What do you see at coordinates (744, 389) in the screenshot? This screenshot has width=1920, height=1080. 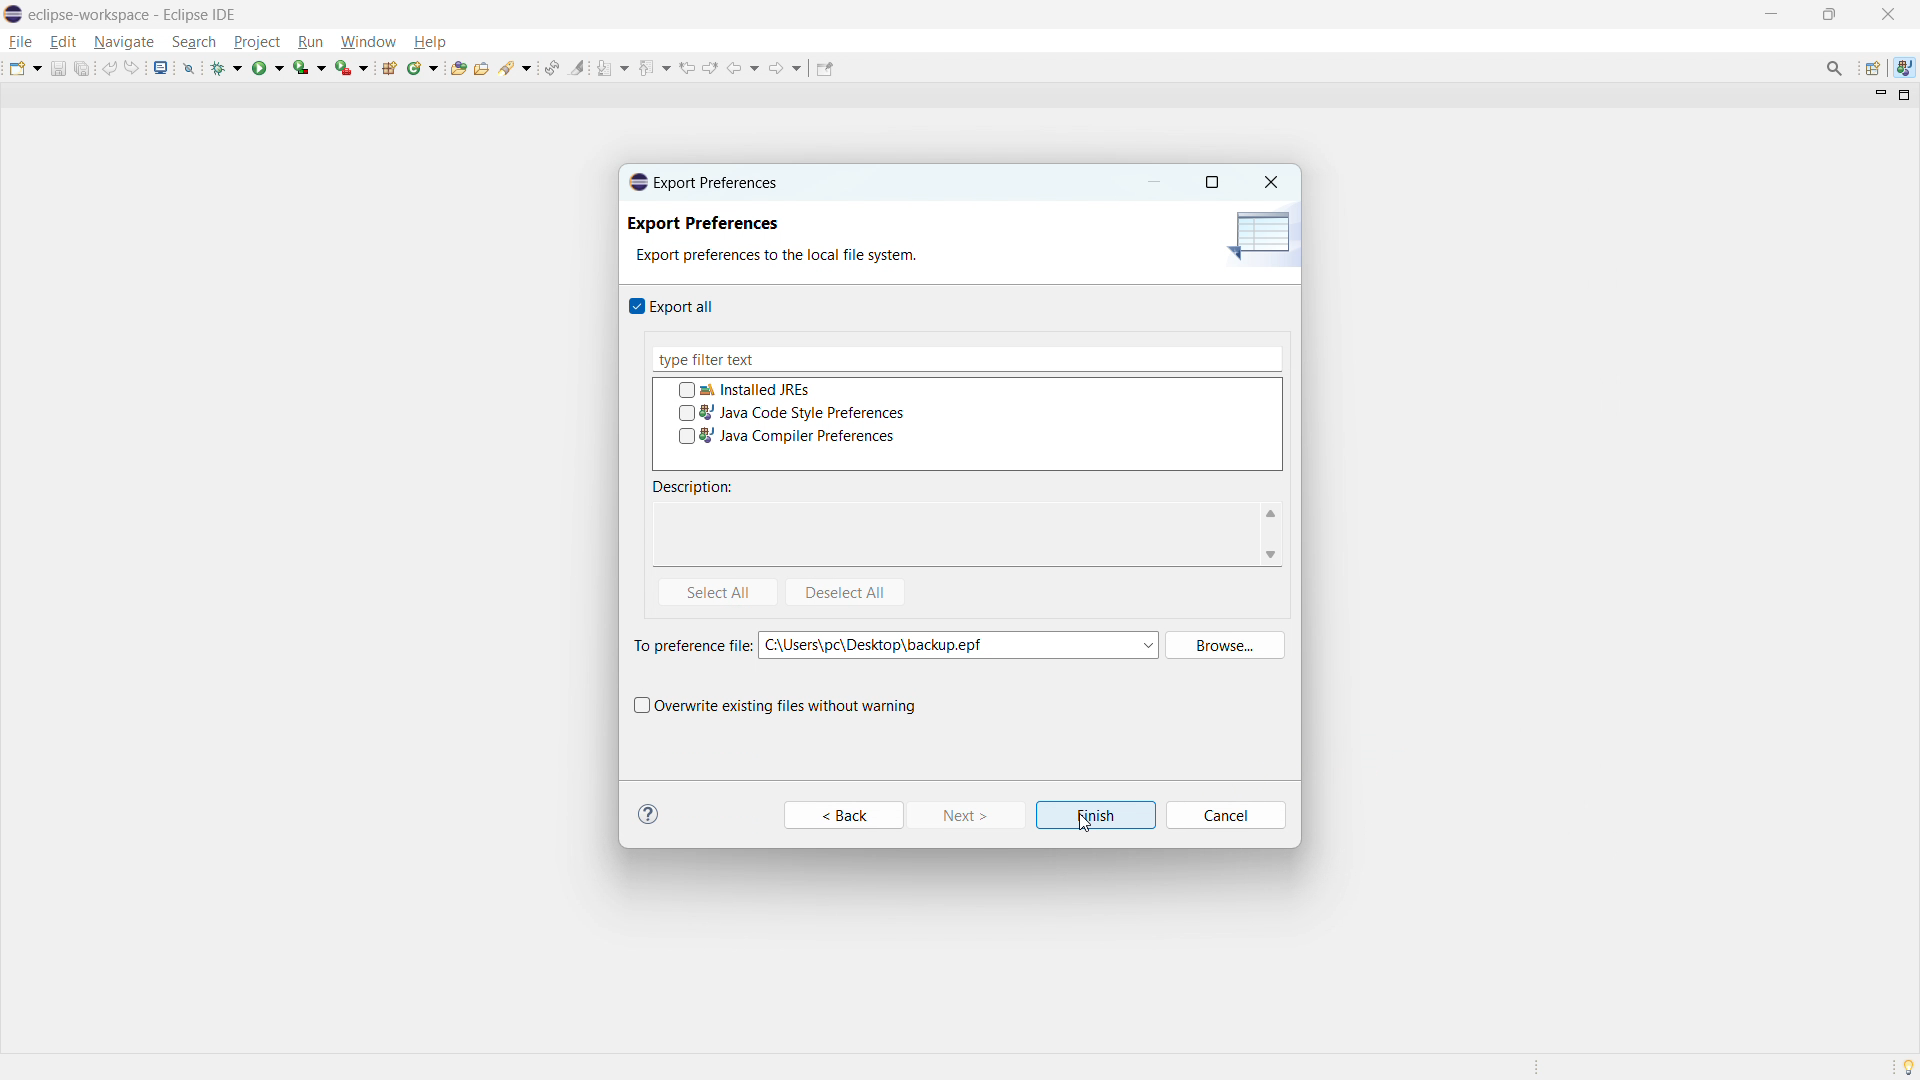 I see `installed JREs` at bounding box center [744, 389].